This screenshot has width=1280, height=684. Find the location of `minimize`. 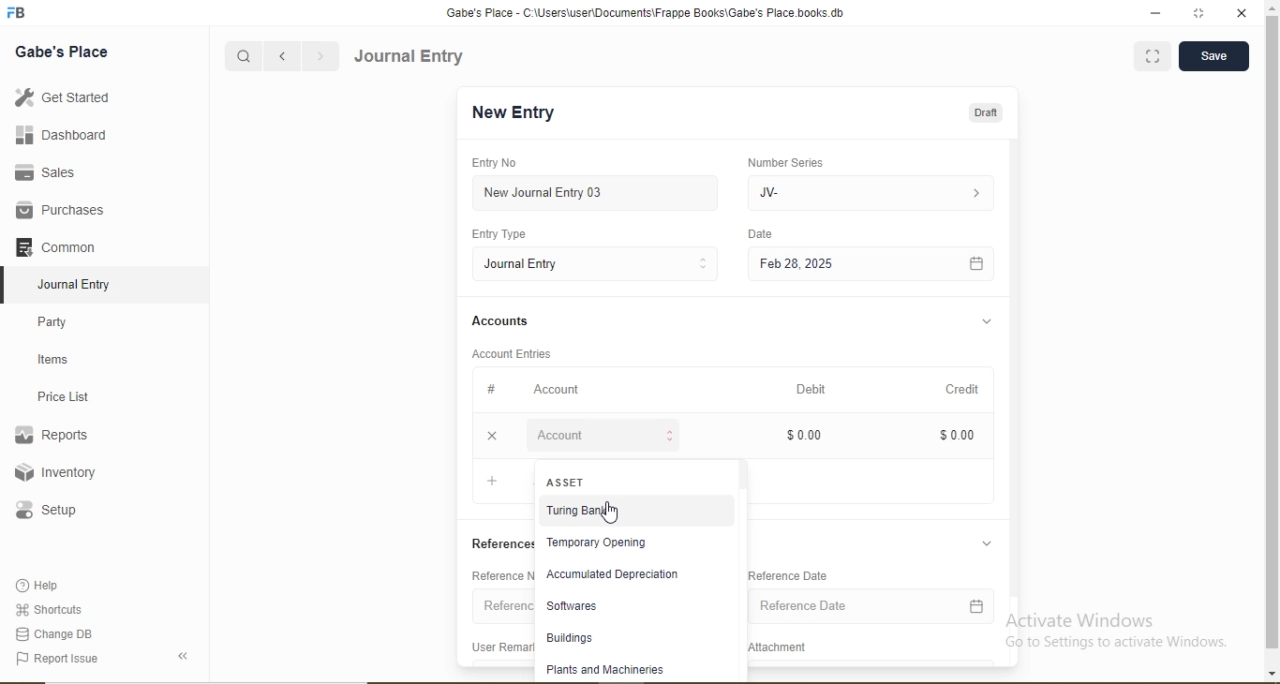

minimize is located at coordinates (1154, 14).